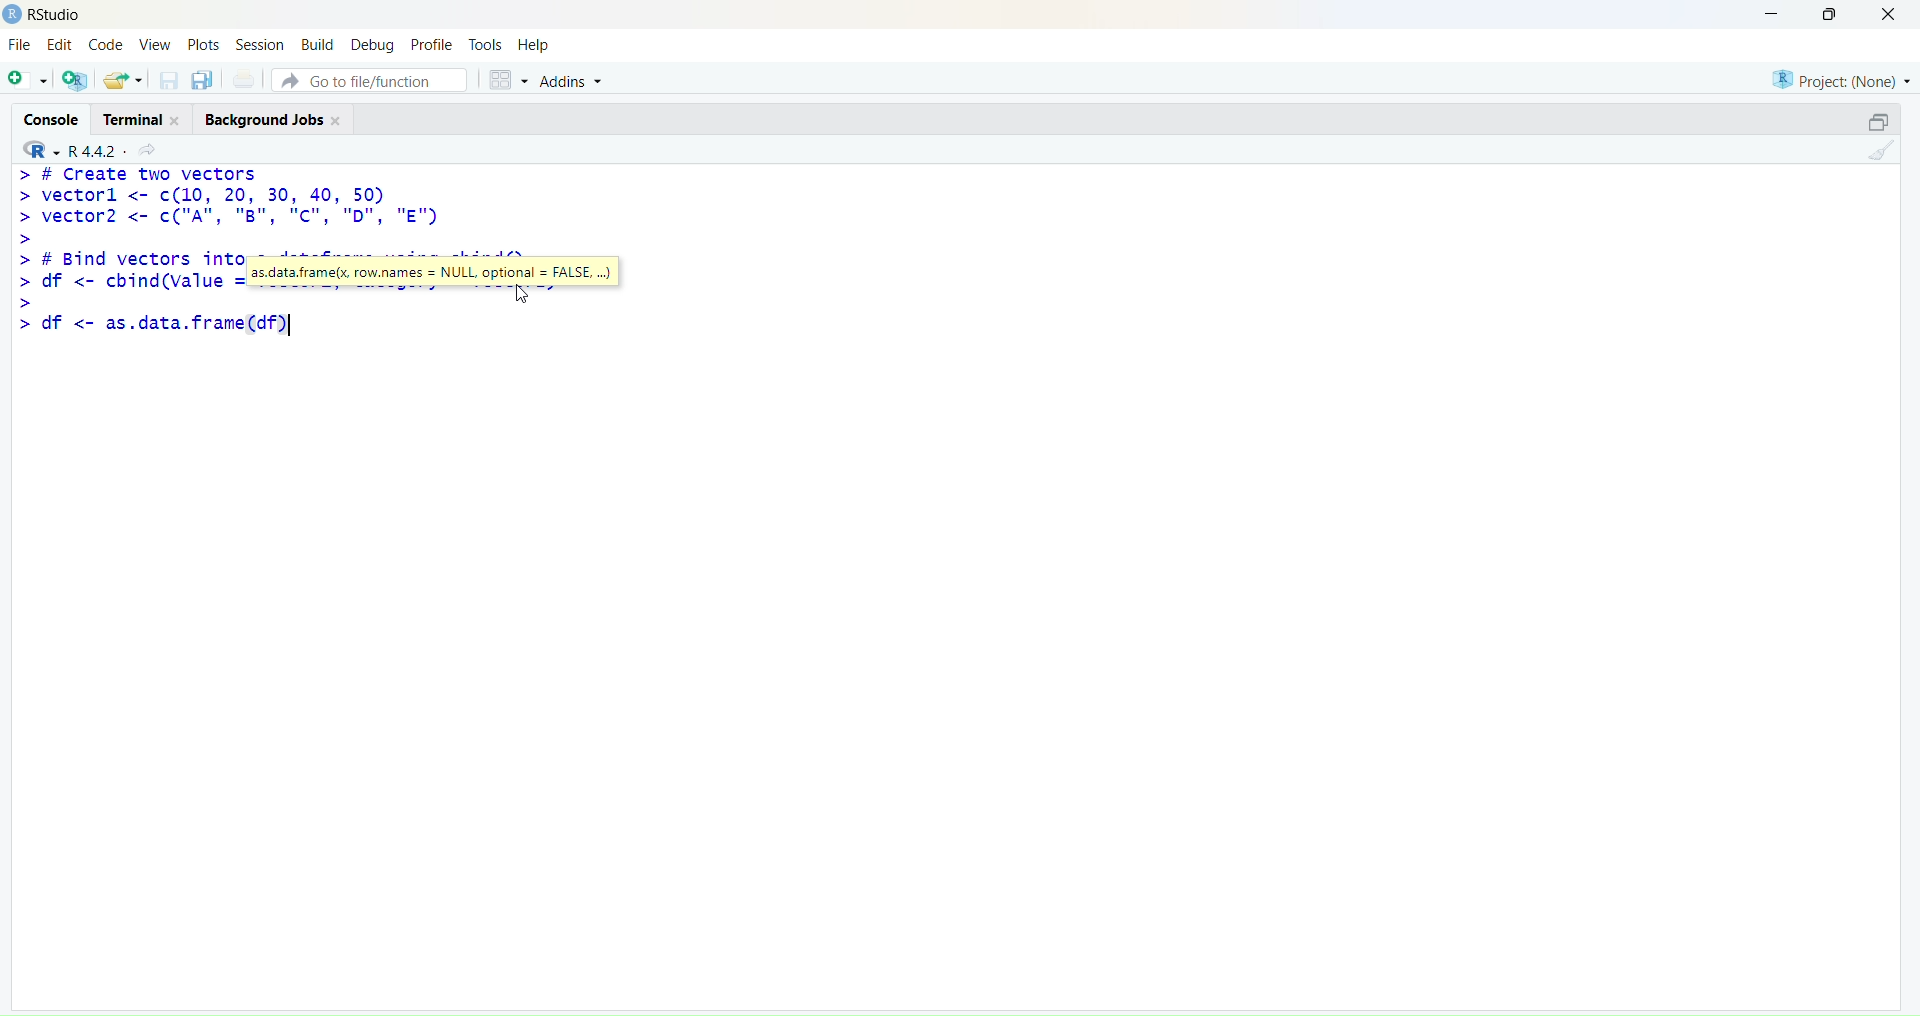  What do you see at coordinates (258, 43) in the screenshot?
I see `Session` at bounding box center [258, 43].